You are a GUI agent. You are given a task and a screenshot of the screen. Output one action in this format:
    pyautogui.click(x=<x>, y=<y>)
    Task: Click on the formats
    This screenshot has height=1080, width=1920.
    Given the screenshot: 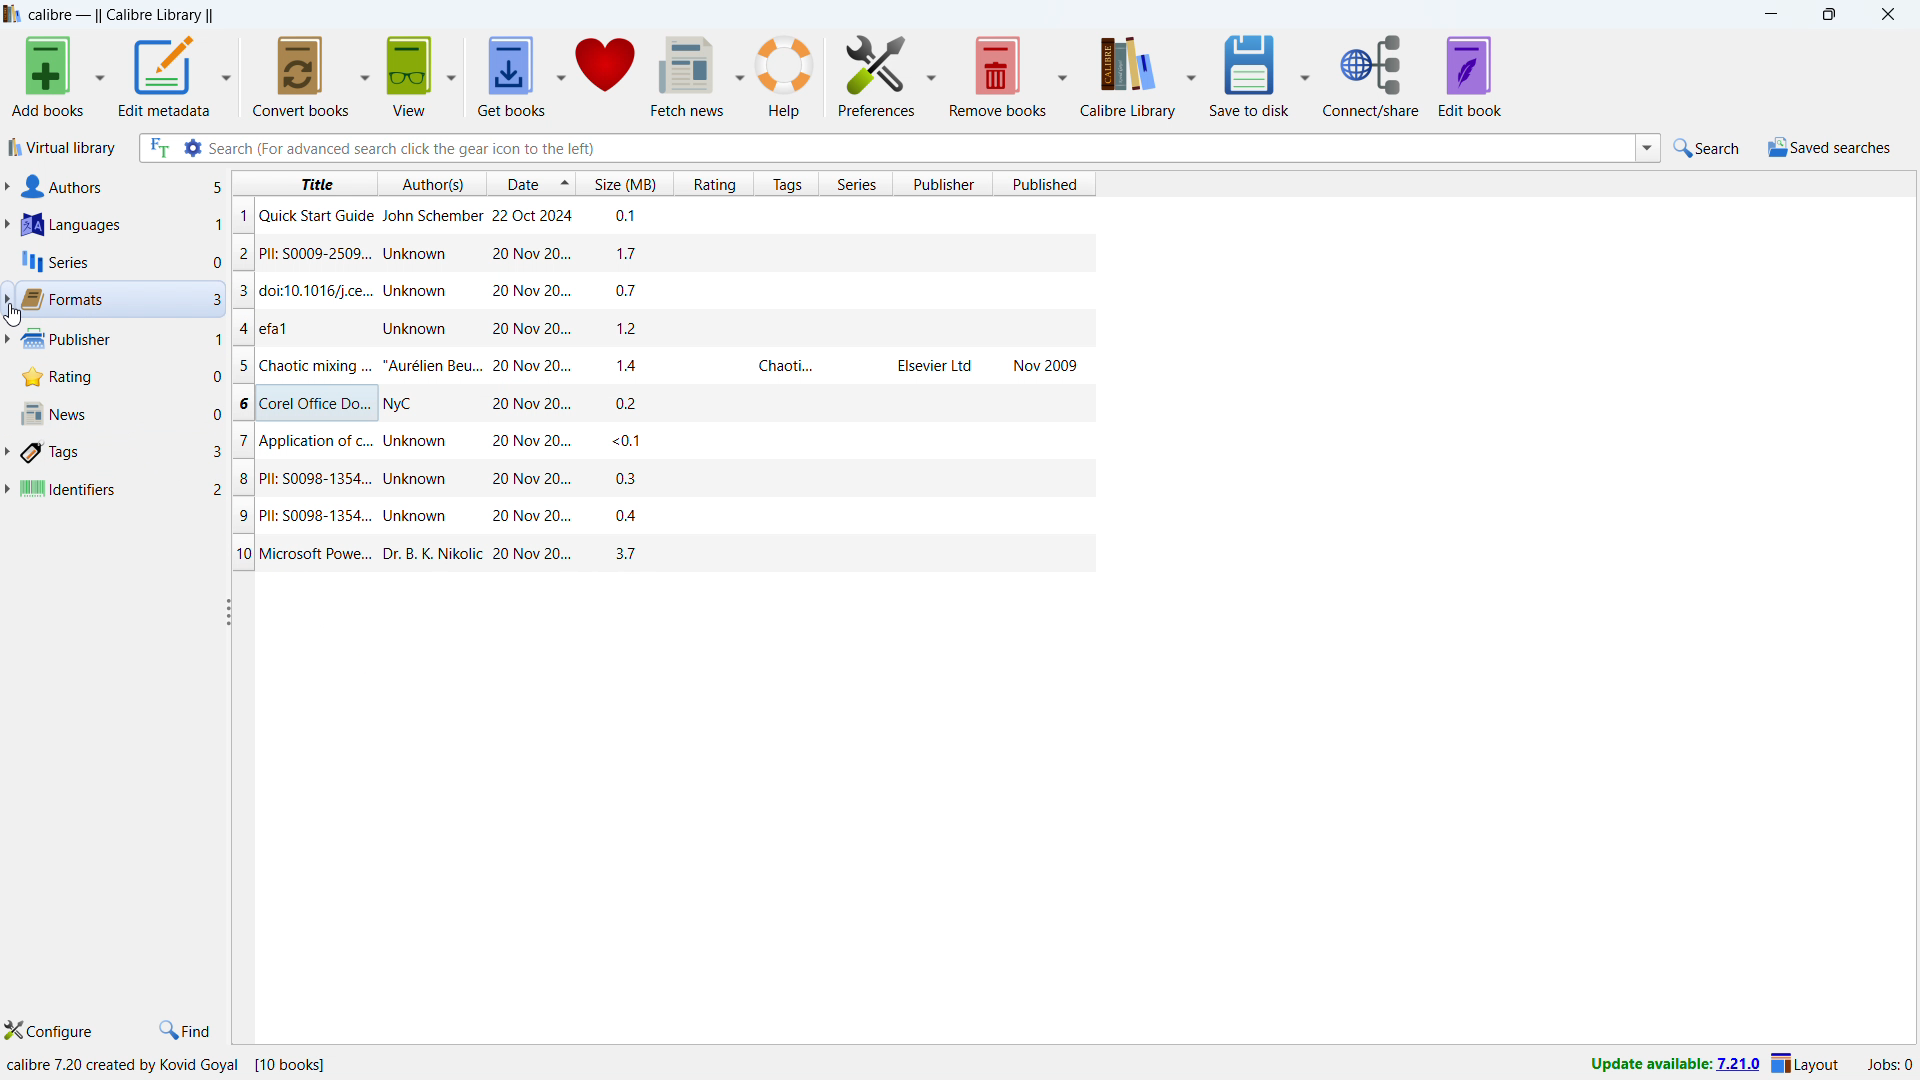 What is the action you would take?
    pyautogui.click(x=120, y=299)
    